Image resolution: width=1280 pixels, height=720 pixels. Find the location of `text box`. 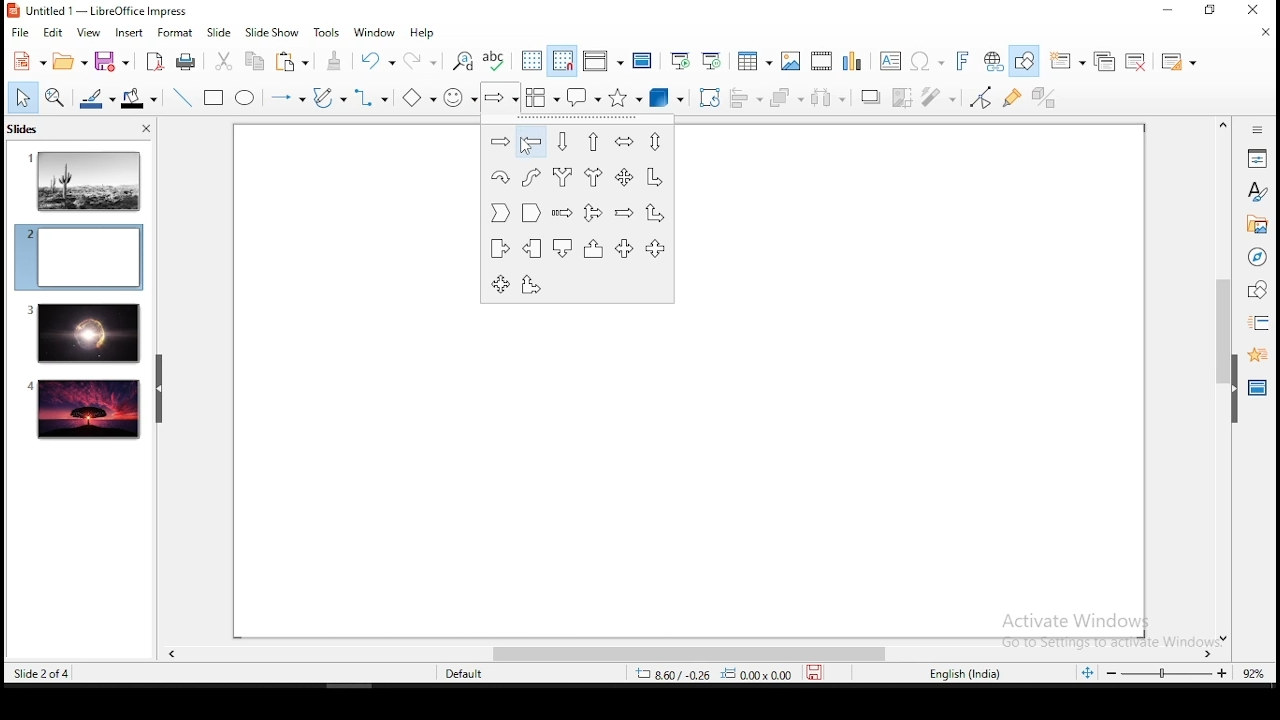

text box is located at coordinates (888, 62).